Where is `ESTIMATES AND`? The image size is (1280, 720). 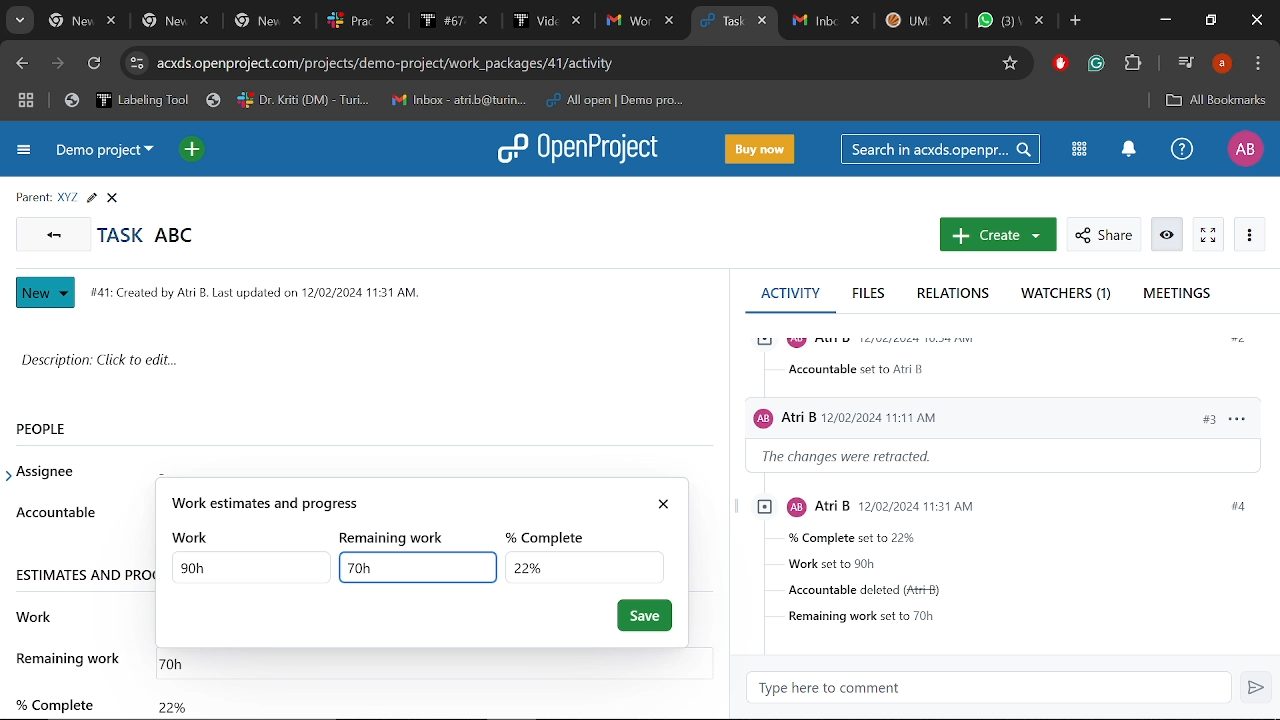
ESTIMATES AND is located at coordinates (83, 577).